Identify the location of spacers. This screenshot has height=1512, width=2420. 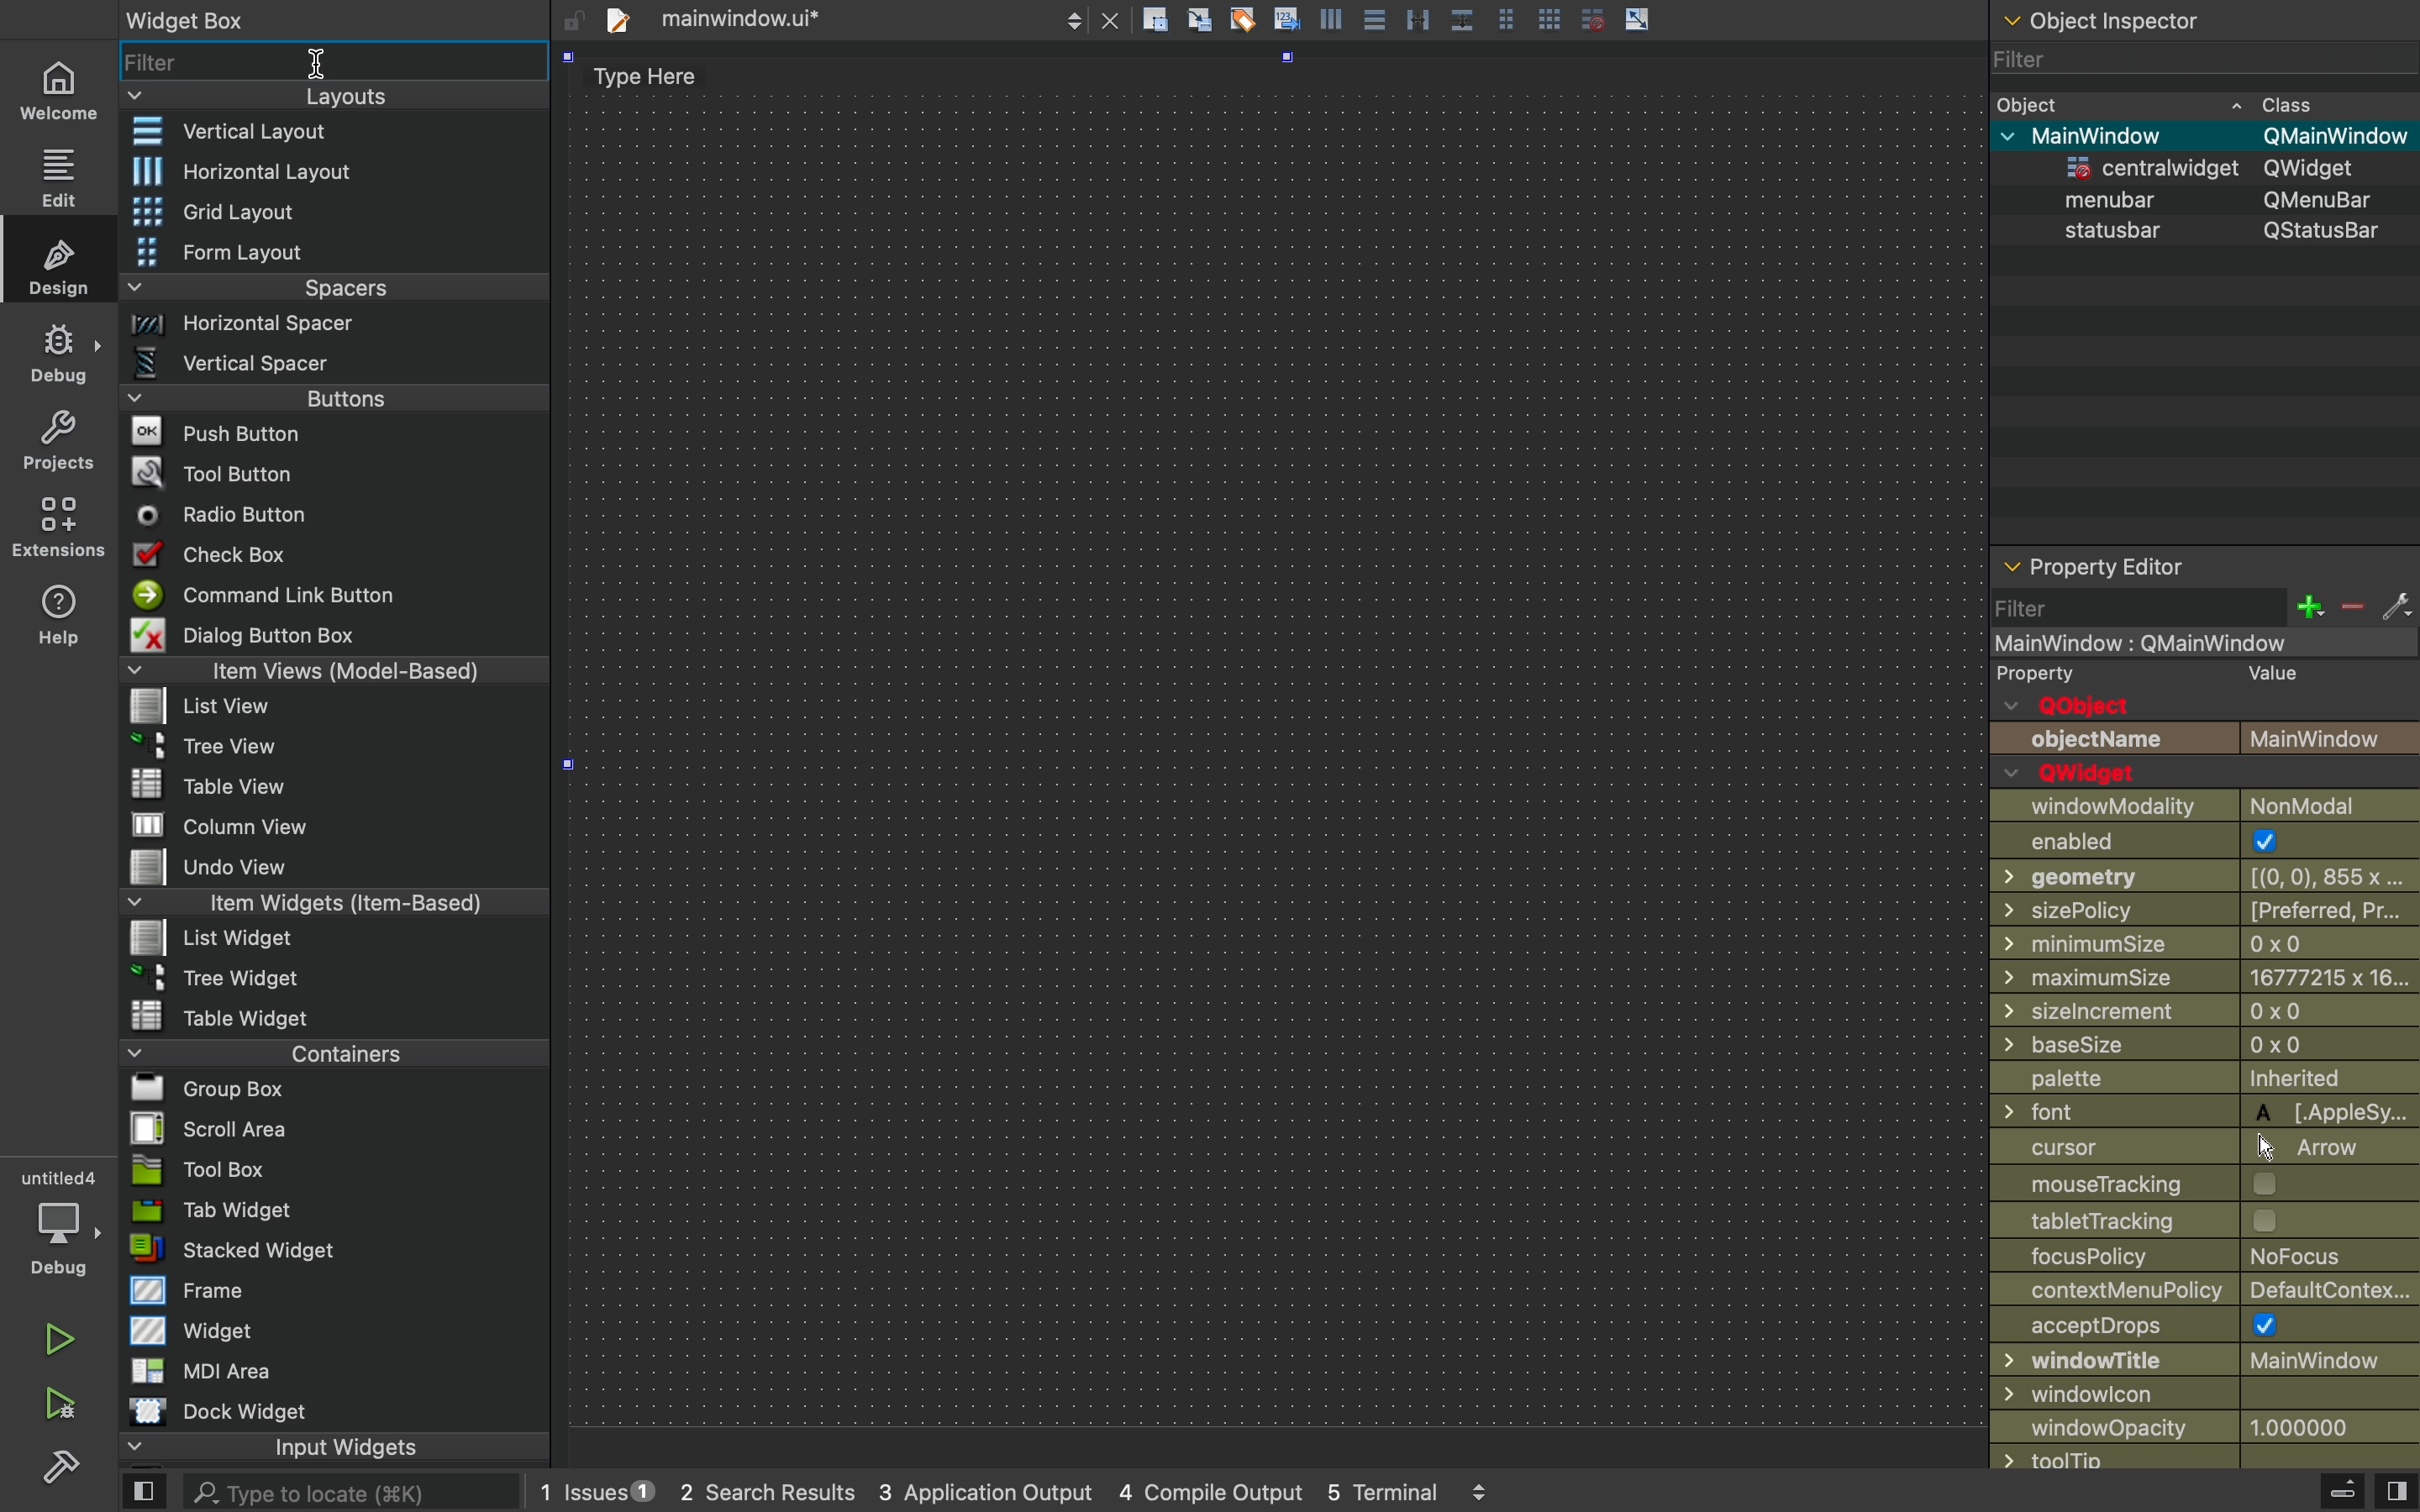
(329, 285).